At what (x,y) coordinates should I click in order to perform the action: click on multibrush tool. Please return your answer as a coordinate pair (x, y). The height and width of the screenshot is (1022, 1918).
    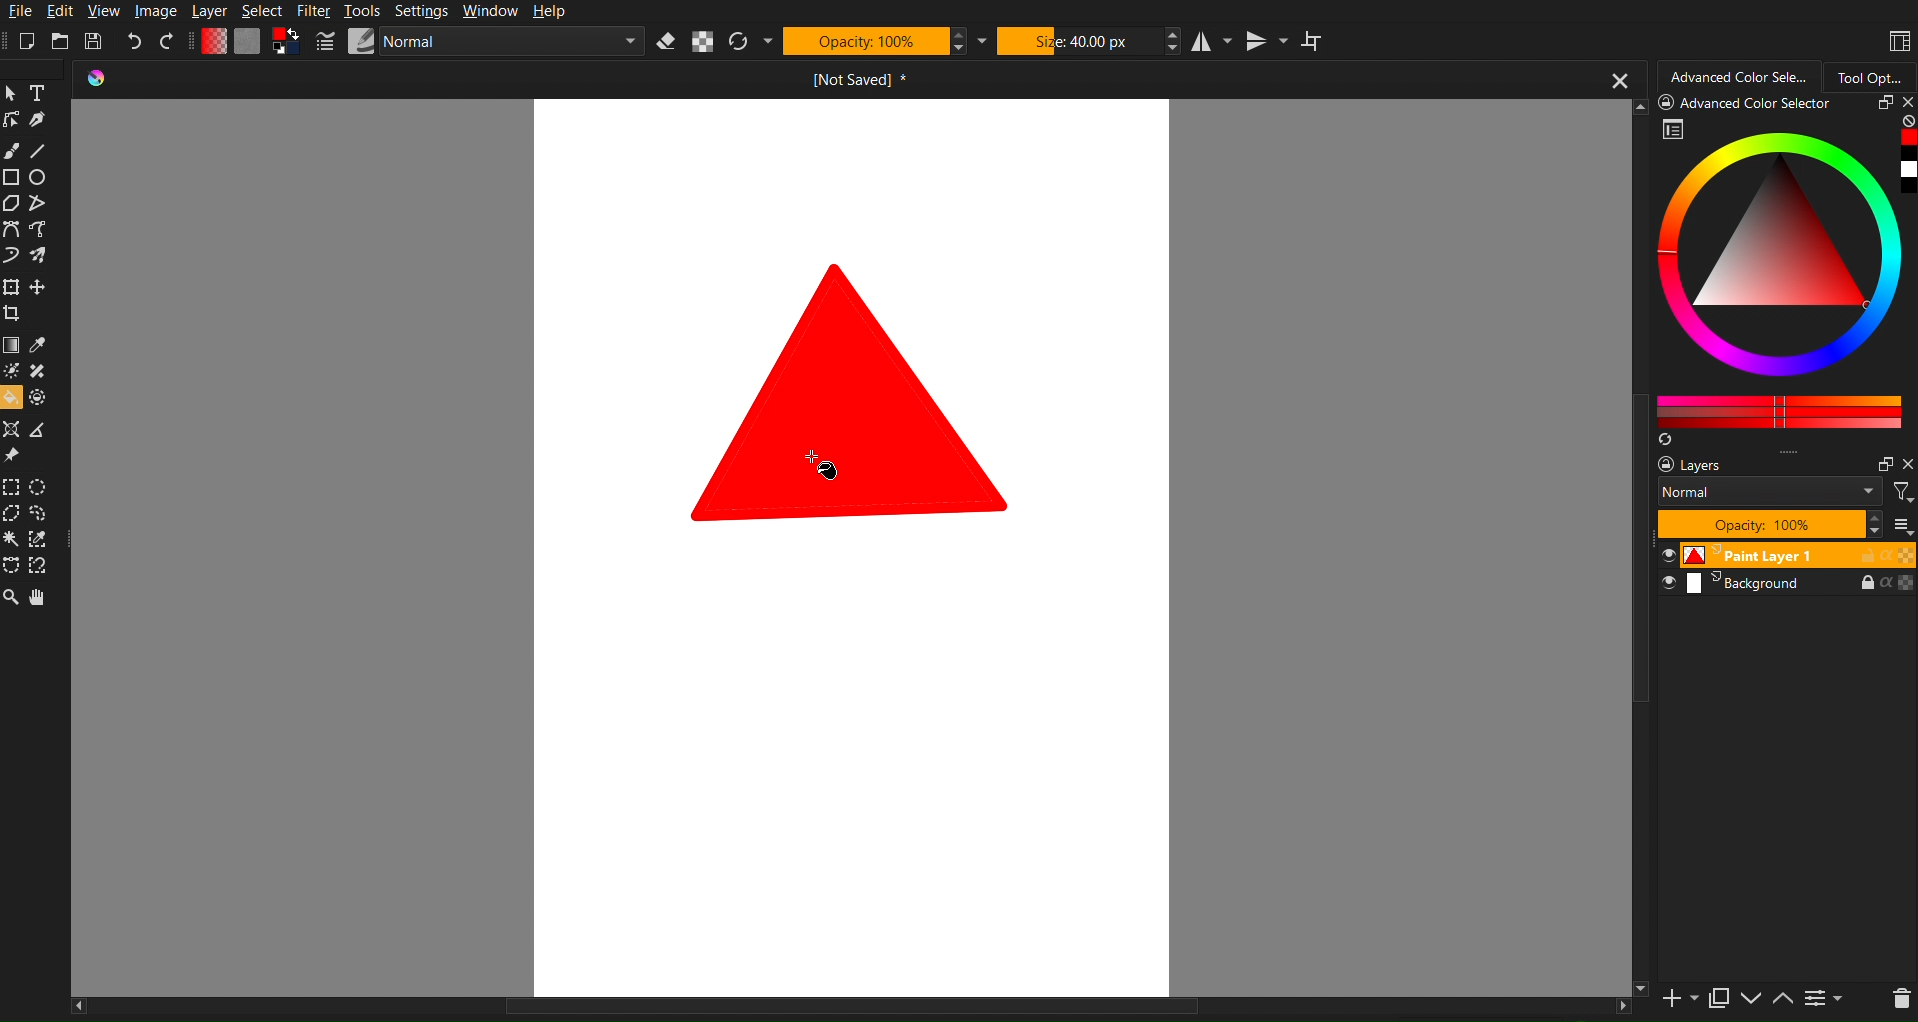
    Looking at the image, I should click on (45, 256).